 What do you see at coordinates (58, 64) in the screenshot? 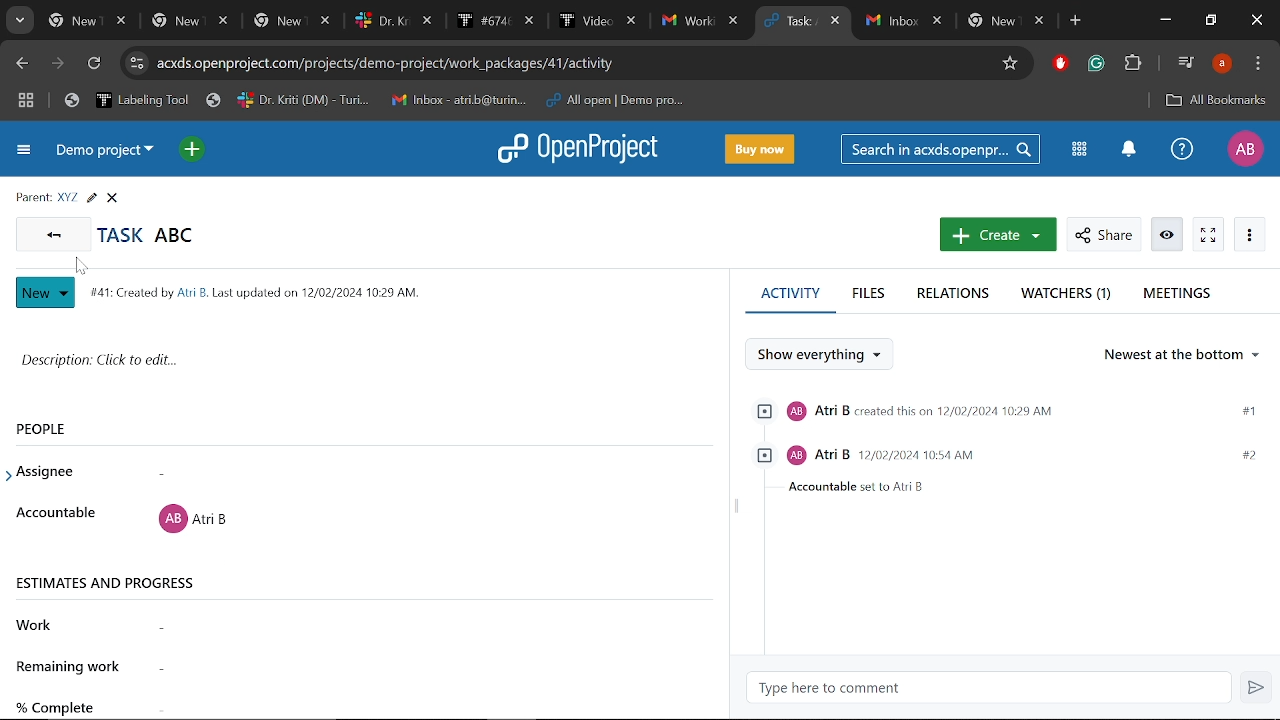
I see `Next page` at bounding box center [58, 64].